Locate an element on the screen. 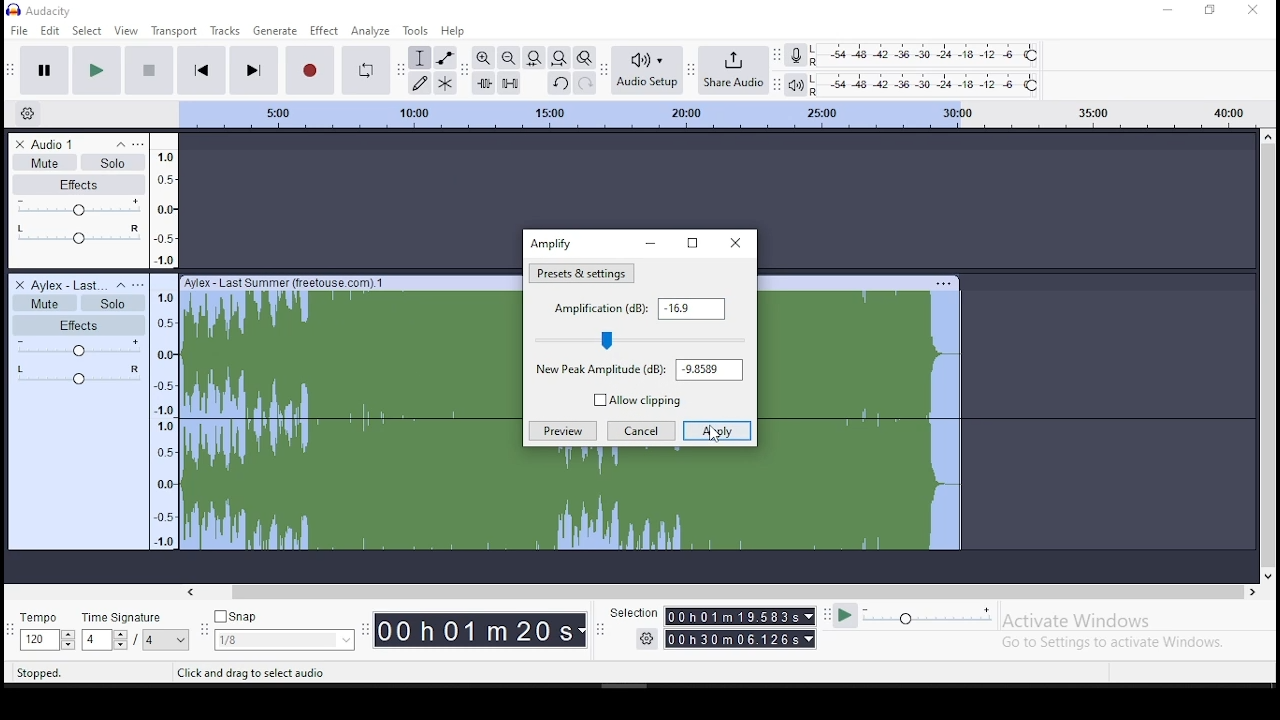 The height and width of the screenshot is (720, 1280). skip to end is located at coordinates (254, 69).